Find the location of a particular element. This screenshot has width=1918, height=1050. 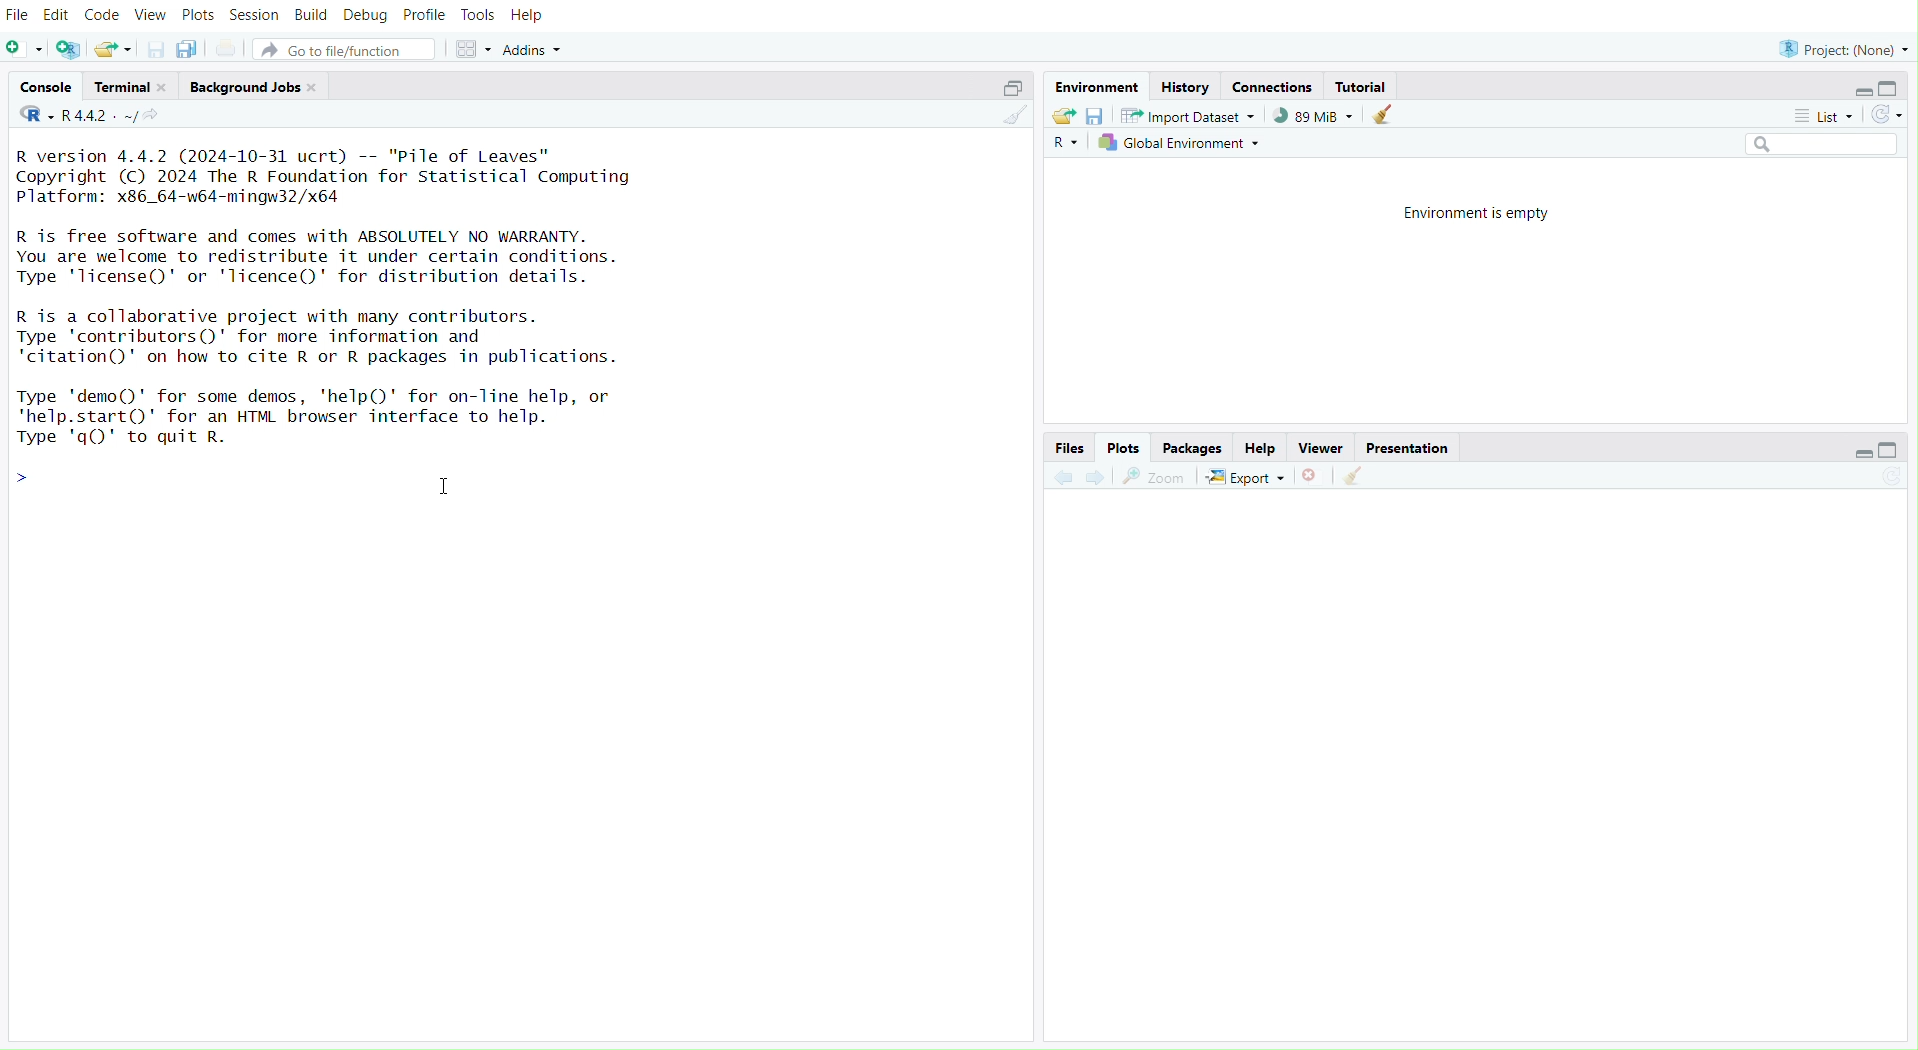

Save workspace as is located at coordinates (1096, 115).